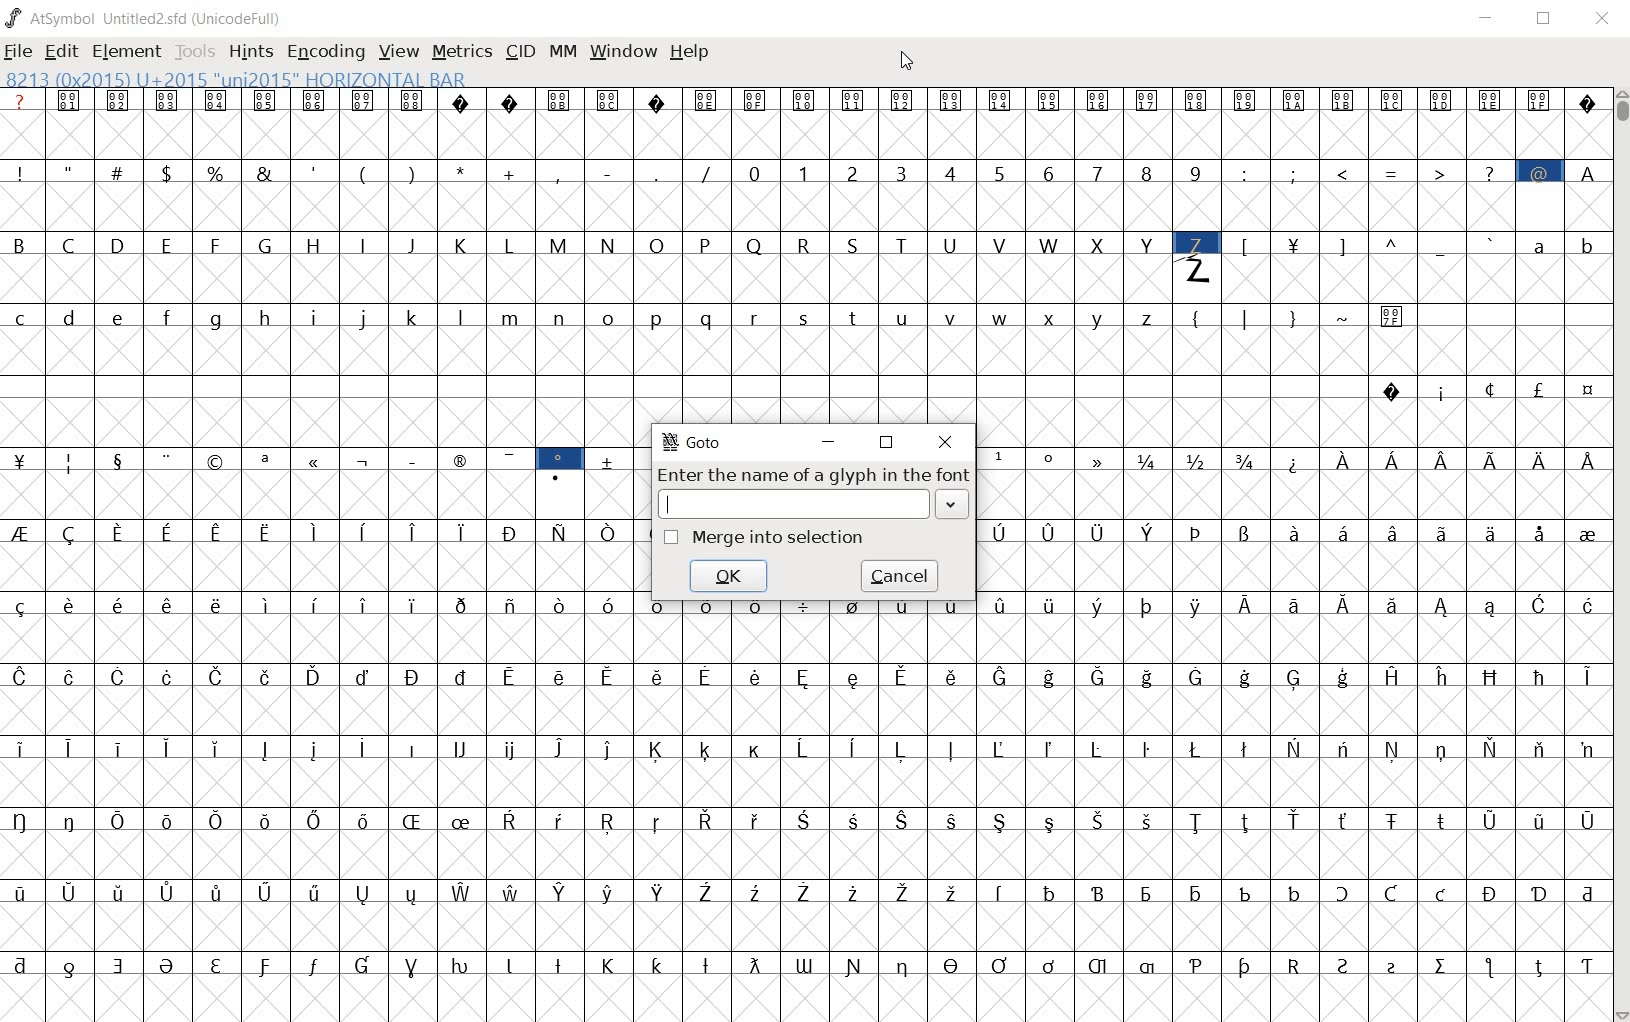 The image size is (1630, 1022). What do you see at coordinates (1489, 19) in the screenshot?
I see `MINIMIZE` at bounding box center [1489, 19].